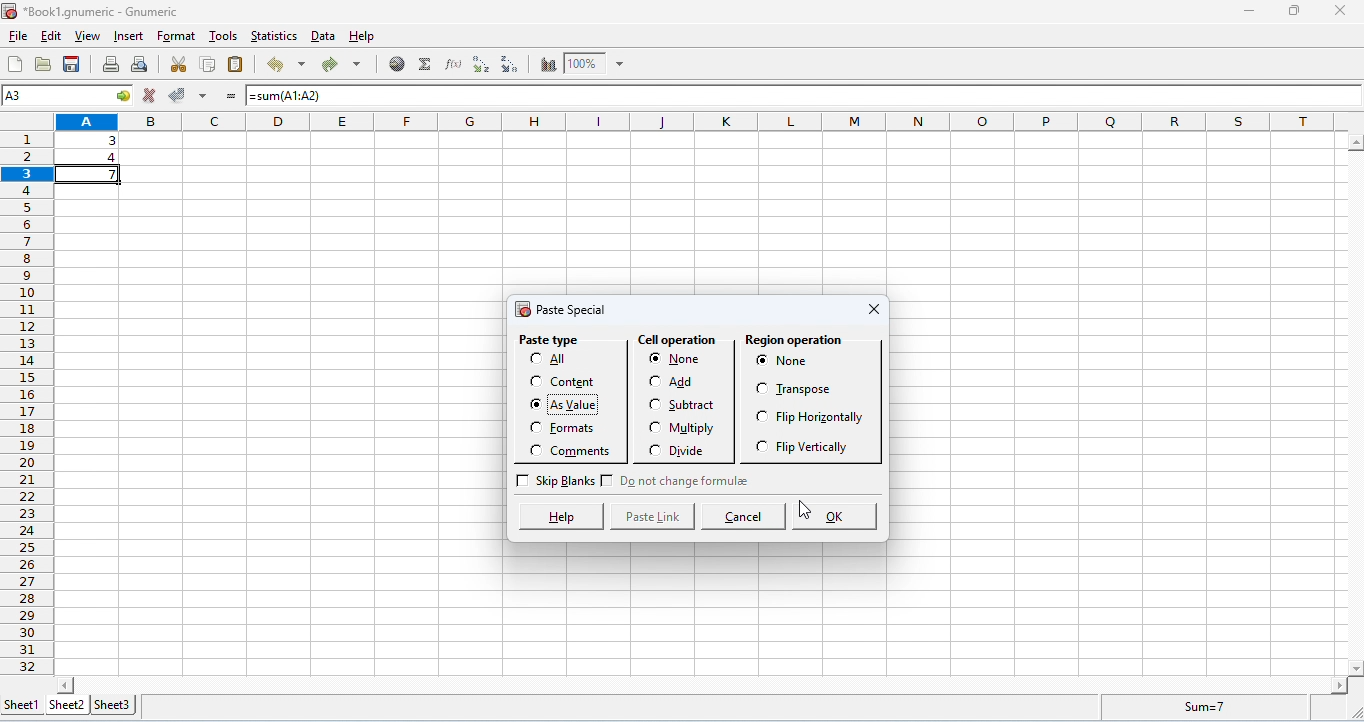  I want to click on do not change format, so click(694, 483).